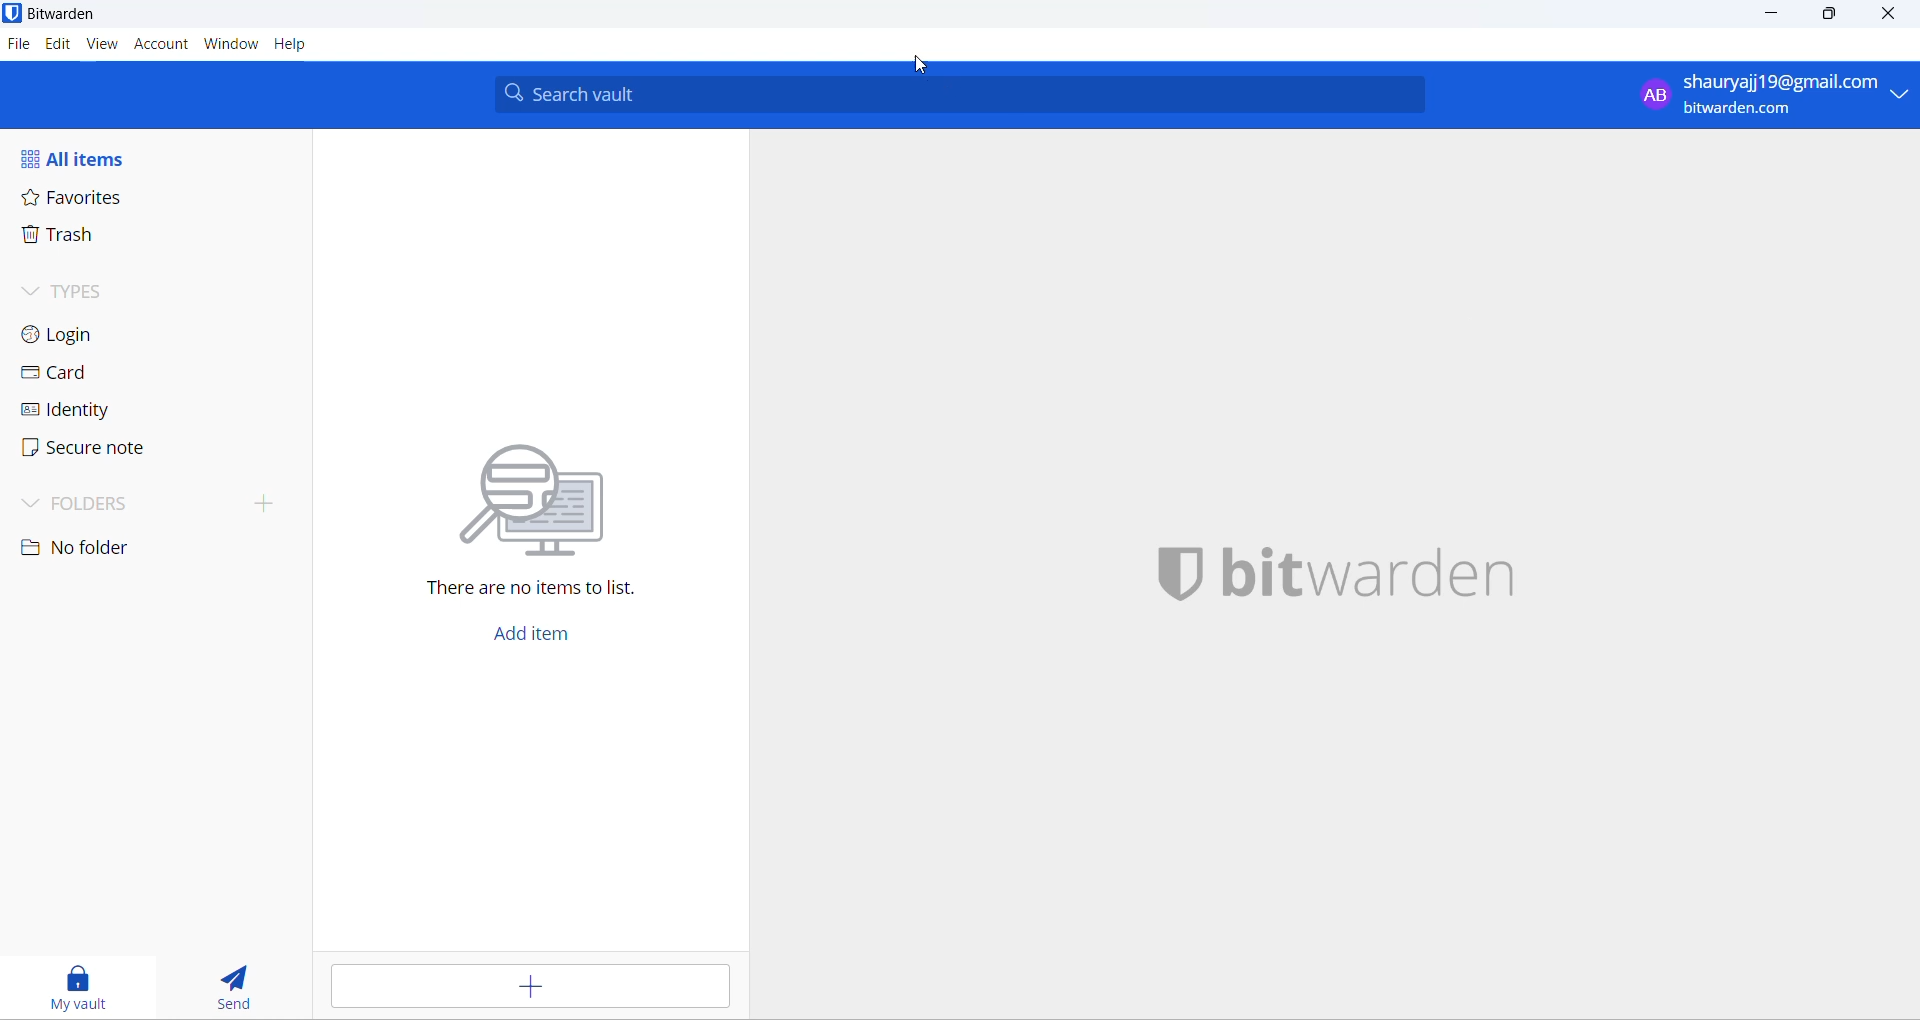 This screenshot has height=1020, width=1920. What do you see at coordinates (1887, 15) in the screenshot?
I see `close` at bounding box center [1887, 15].